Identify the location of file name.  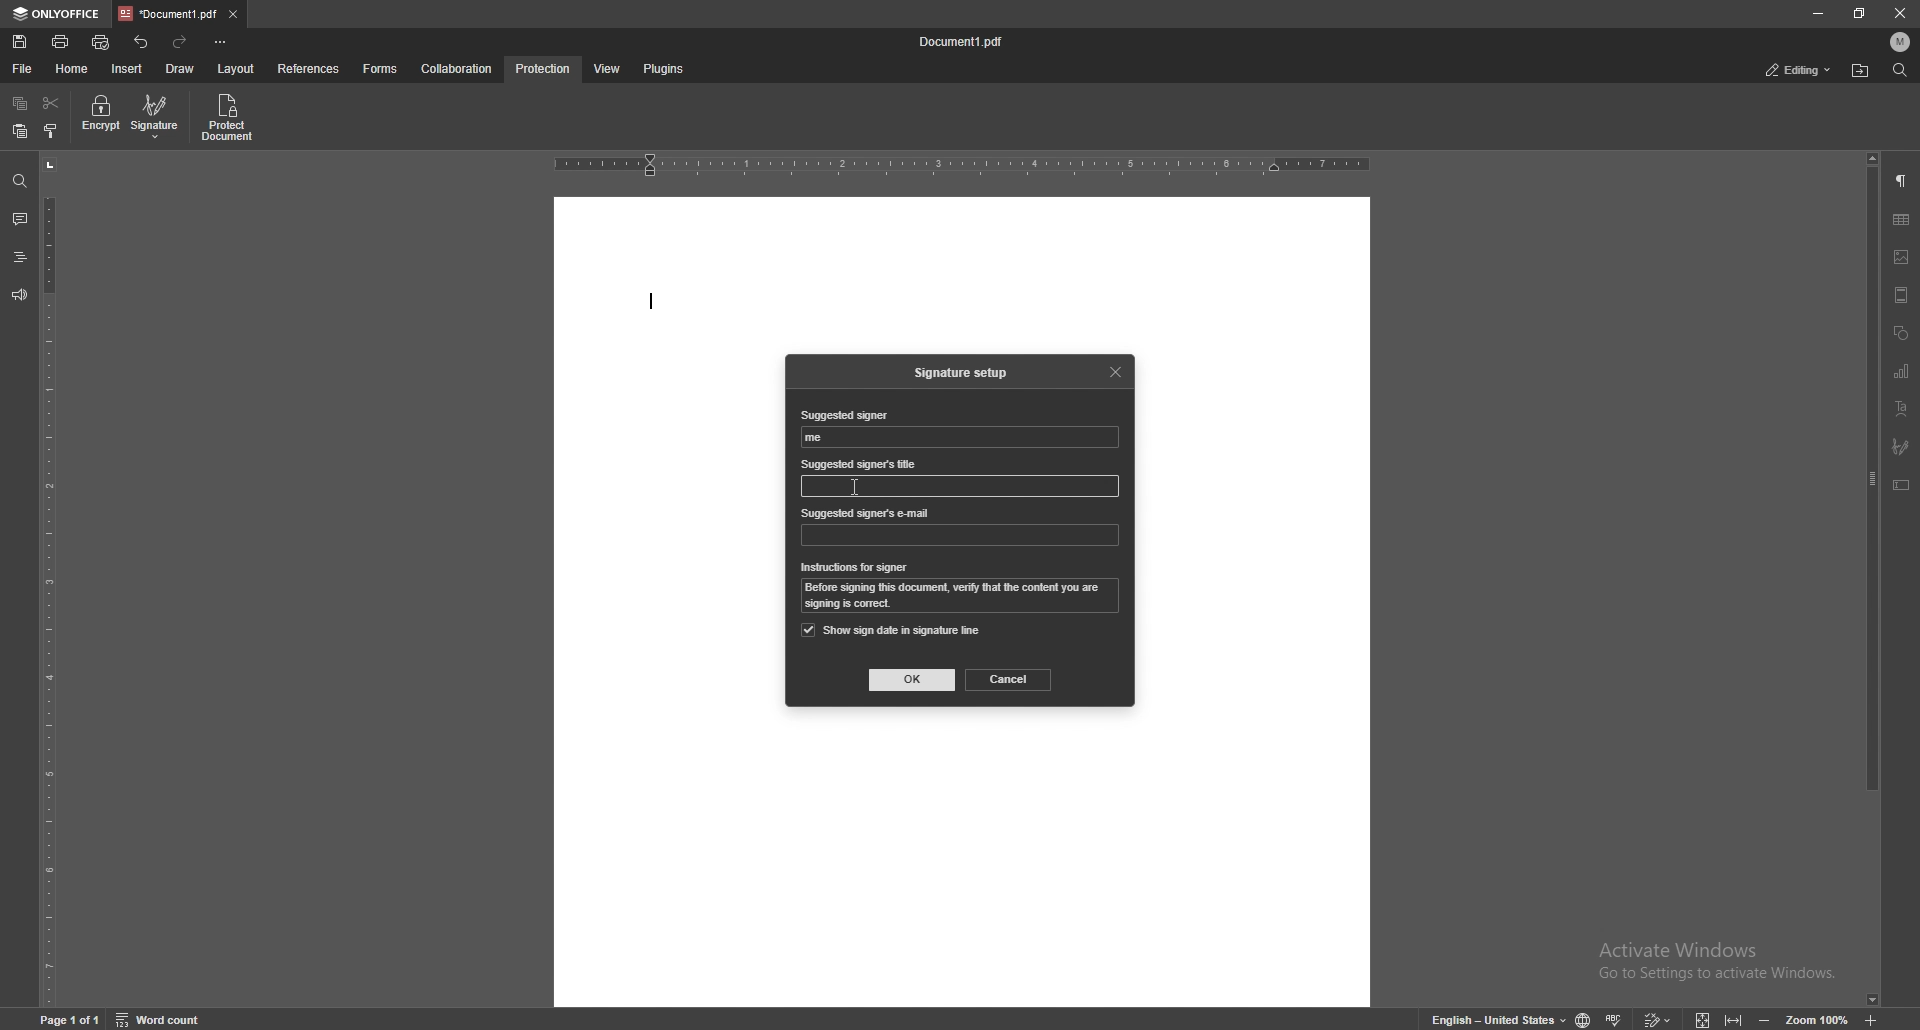
(963, 42).